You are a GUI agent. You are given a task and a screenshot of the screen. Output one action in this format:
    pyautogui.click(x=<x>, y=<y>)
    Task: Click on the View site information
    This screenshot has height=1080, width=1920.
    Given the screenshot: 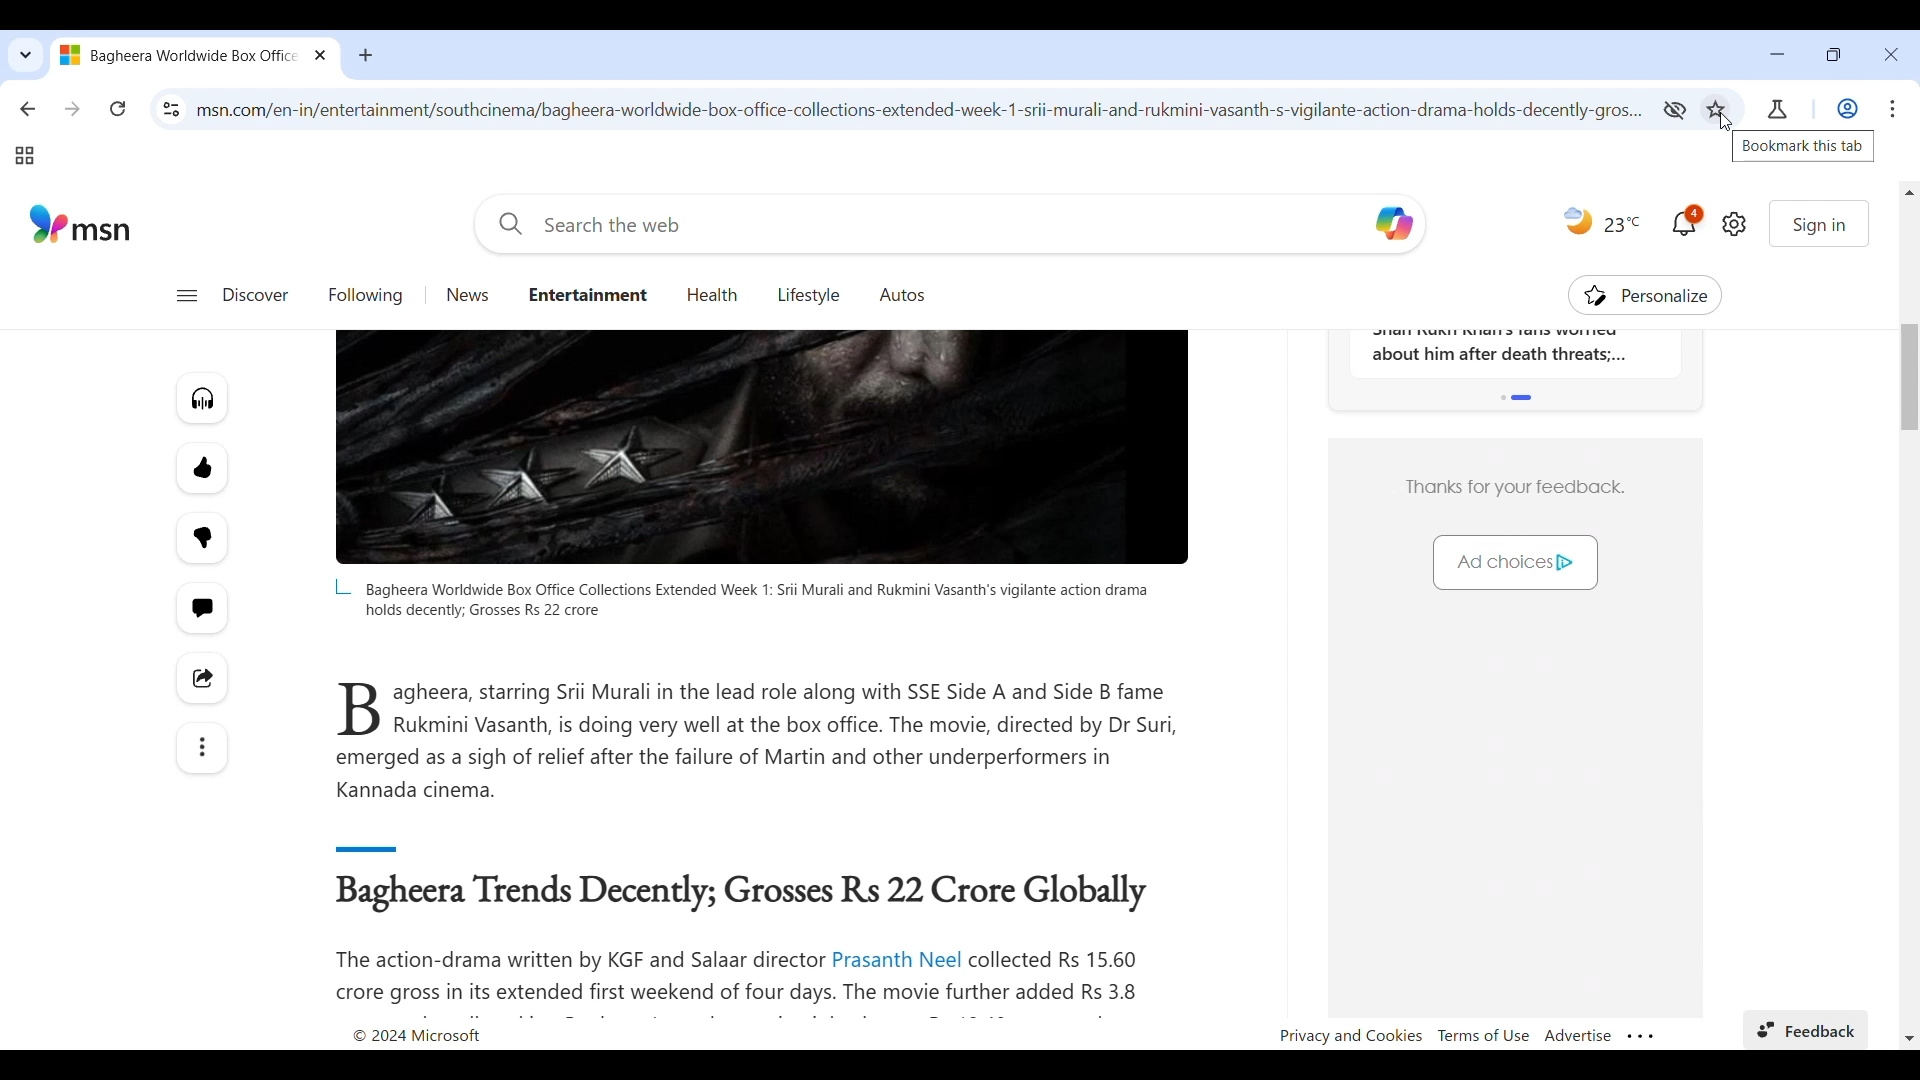 What is the action you would take?
    pyautogui.click(x=172, y=109)
    